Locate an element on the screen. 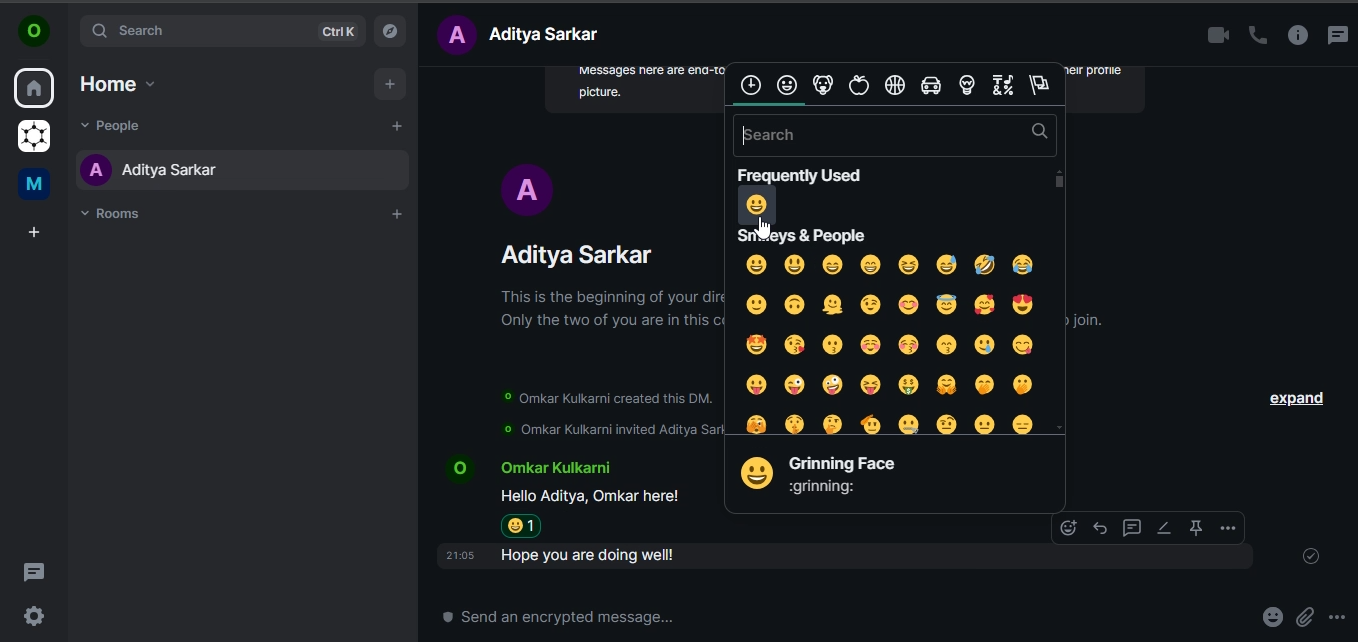 The width and height of the screenshot is (1358, 642). search bar is located at coordinates (895, 135).